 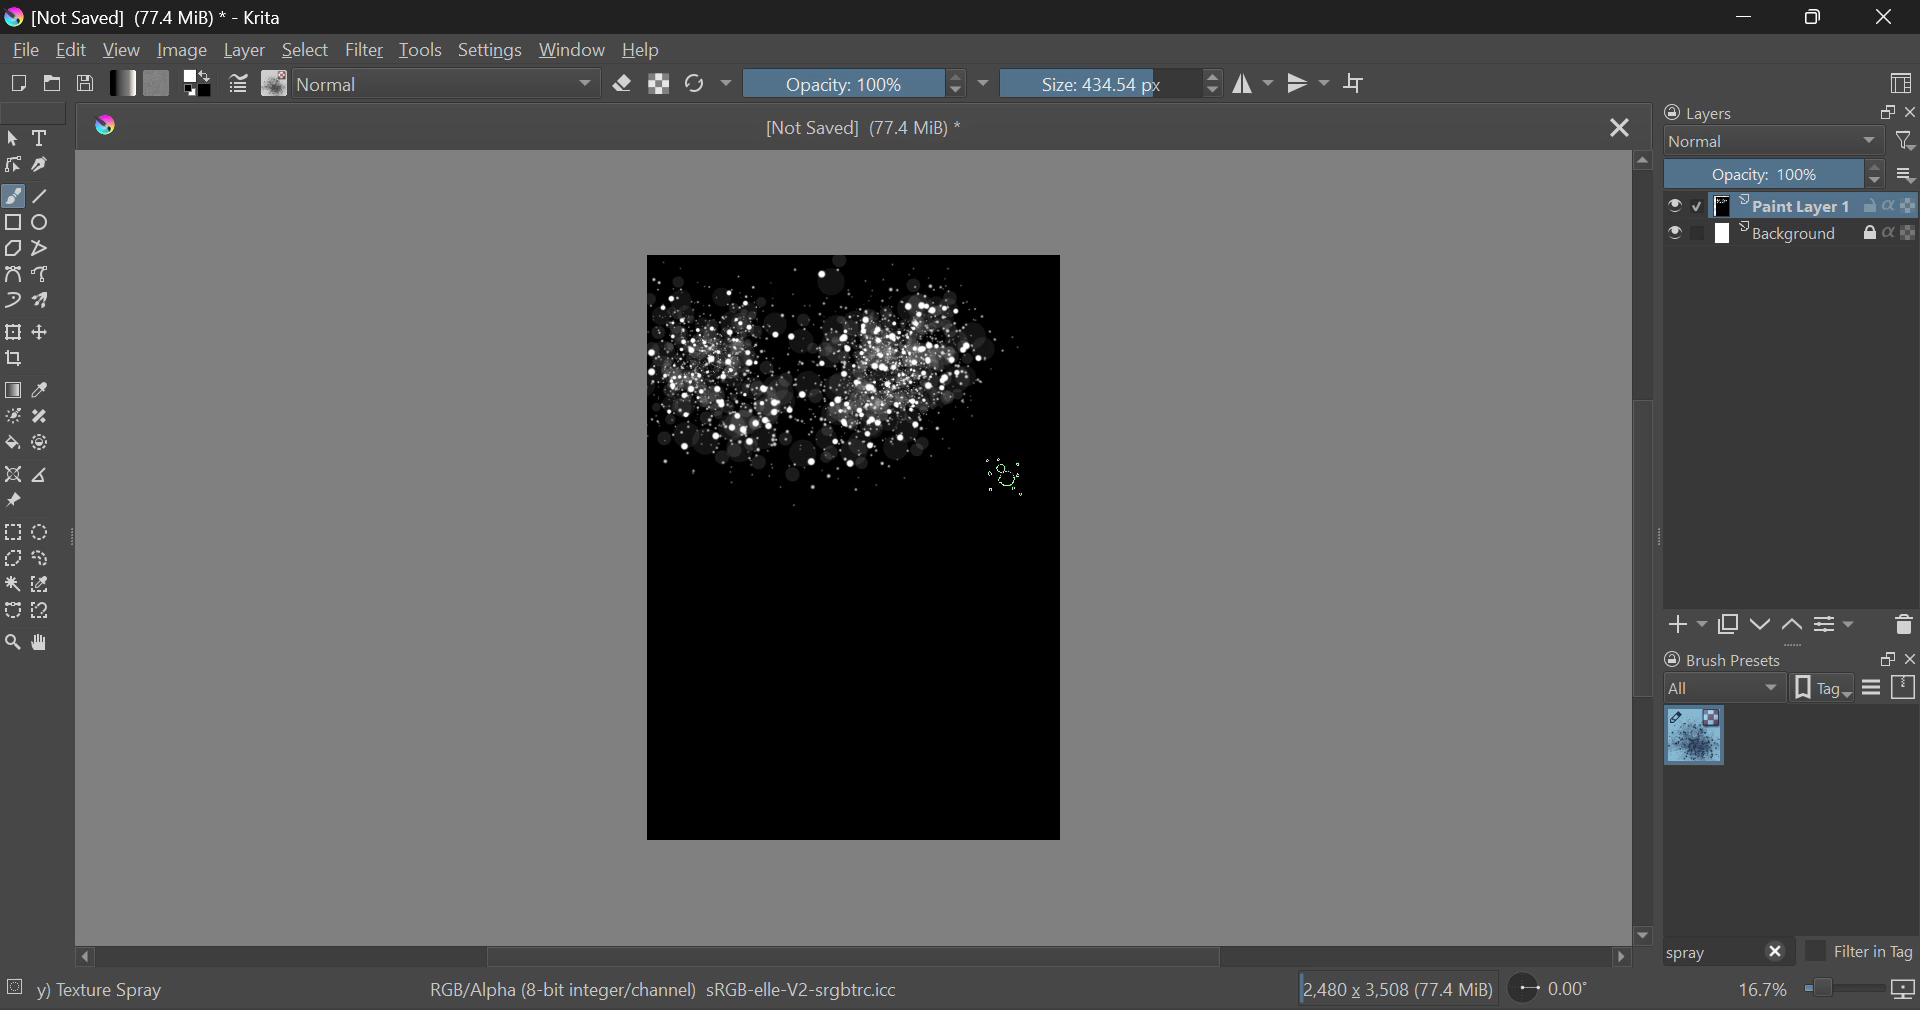 I want to click on Gradient, so click(x=124, y=83).